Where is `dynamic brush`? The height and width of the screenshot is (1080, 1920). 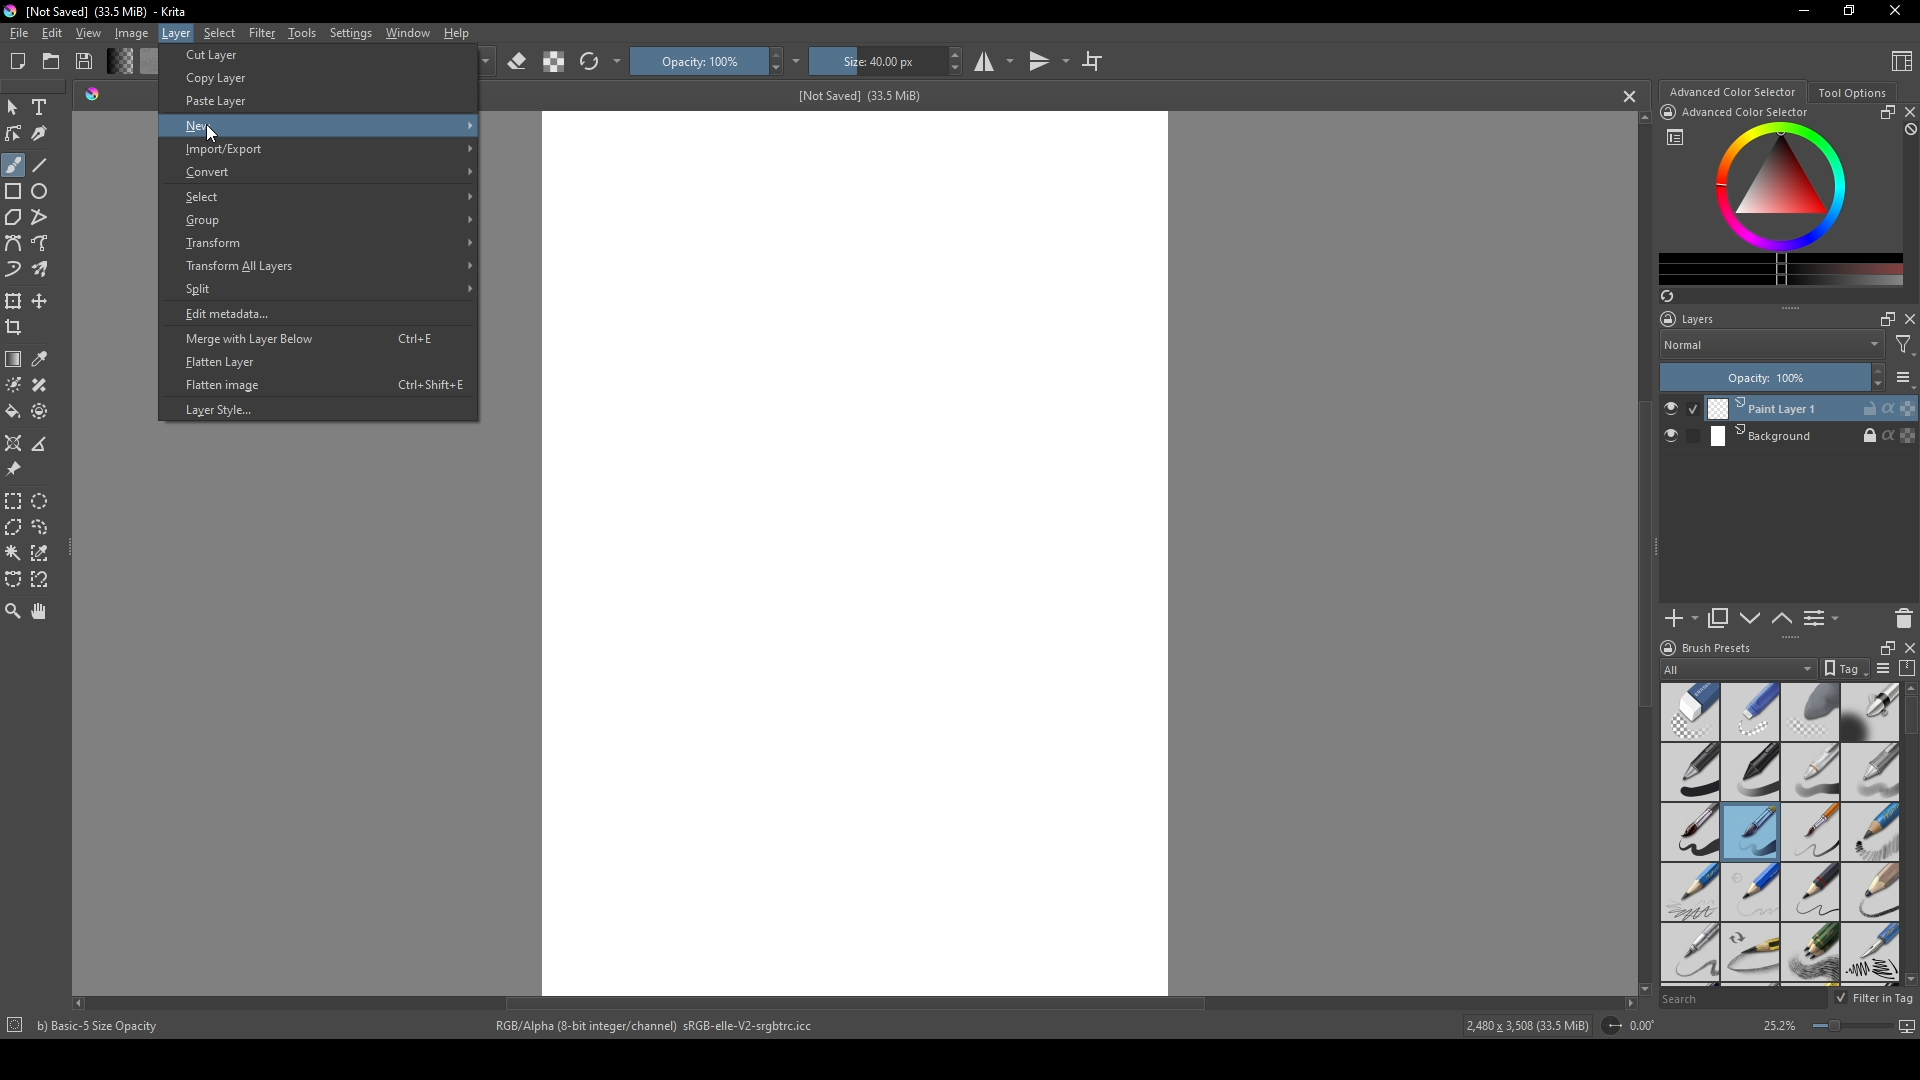
dynamic brush is located at coordinates (14, 271).